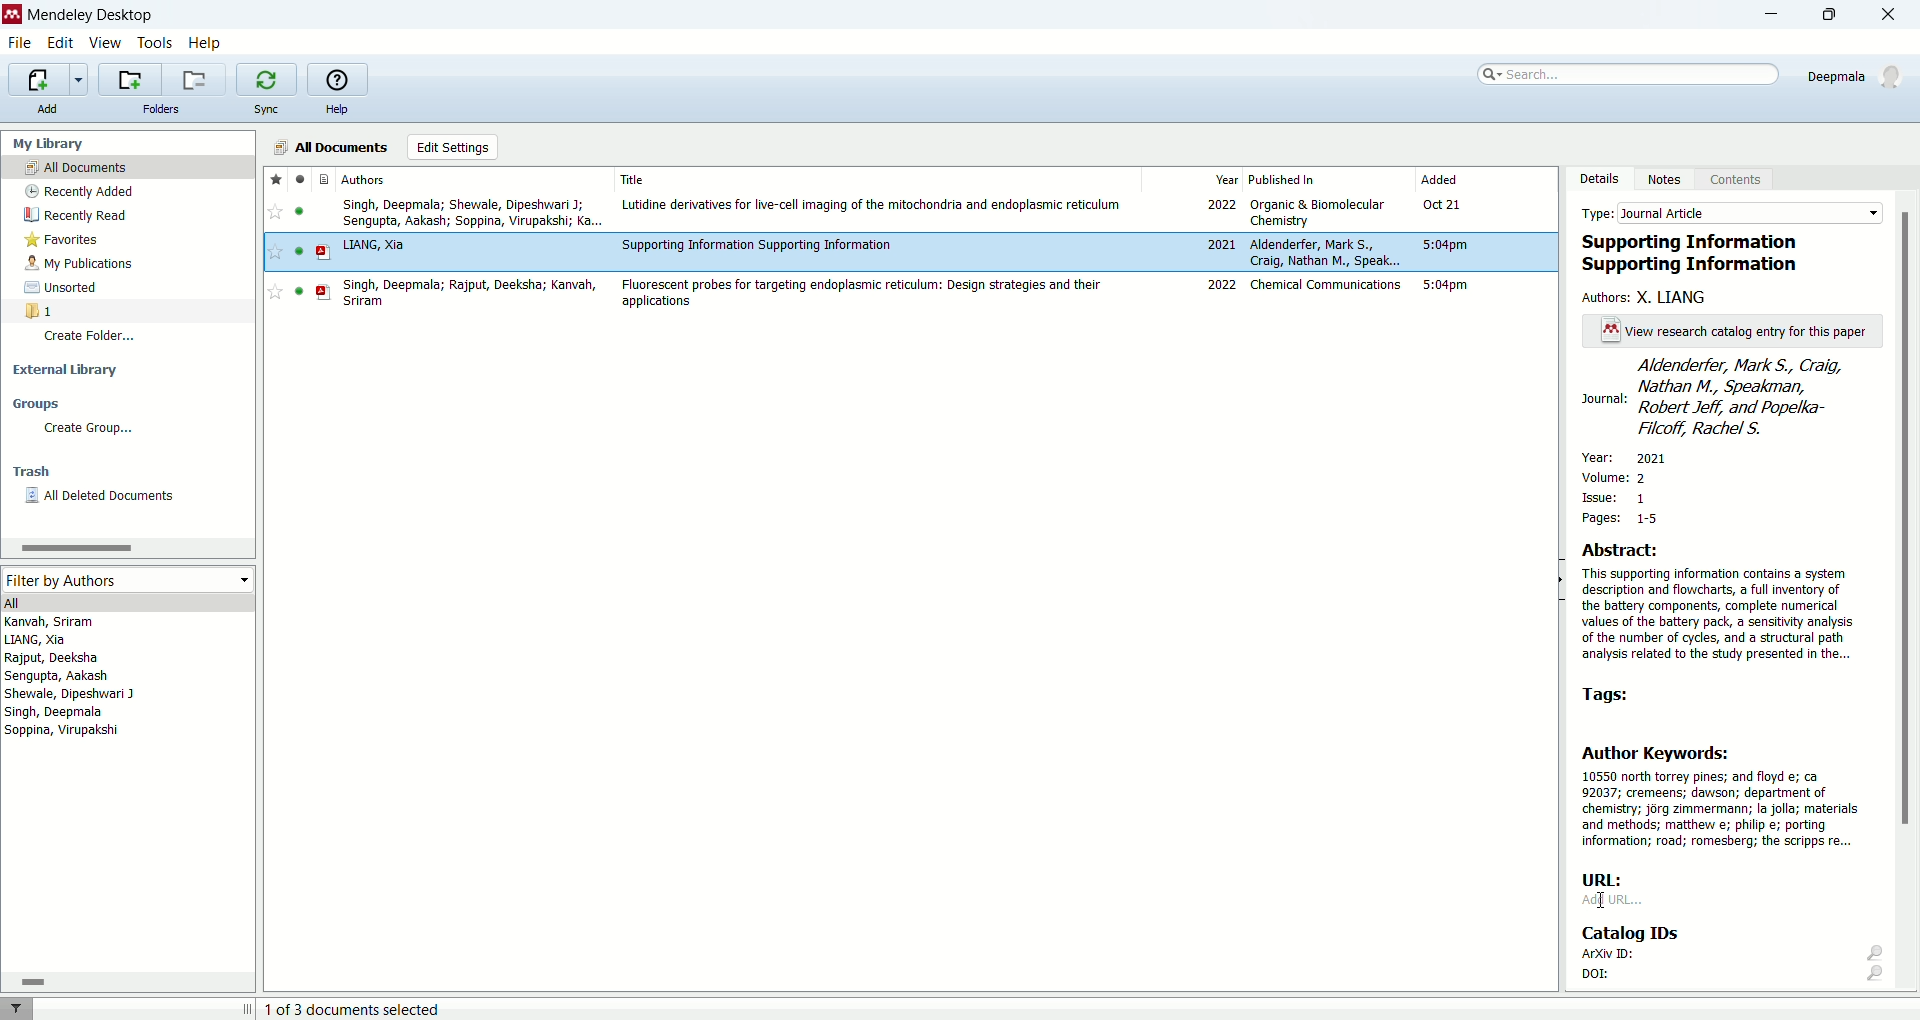 This screenshot has height=1020, width=1920. Describe the element at coordinates (1326, 285) in the screenshot. I see `Chemical Communications` at that location.